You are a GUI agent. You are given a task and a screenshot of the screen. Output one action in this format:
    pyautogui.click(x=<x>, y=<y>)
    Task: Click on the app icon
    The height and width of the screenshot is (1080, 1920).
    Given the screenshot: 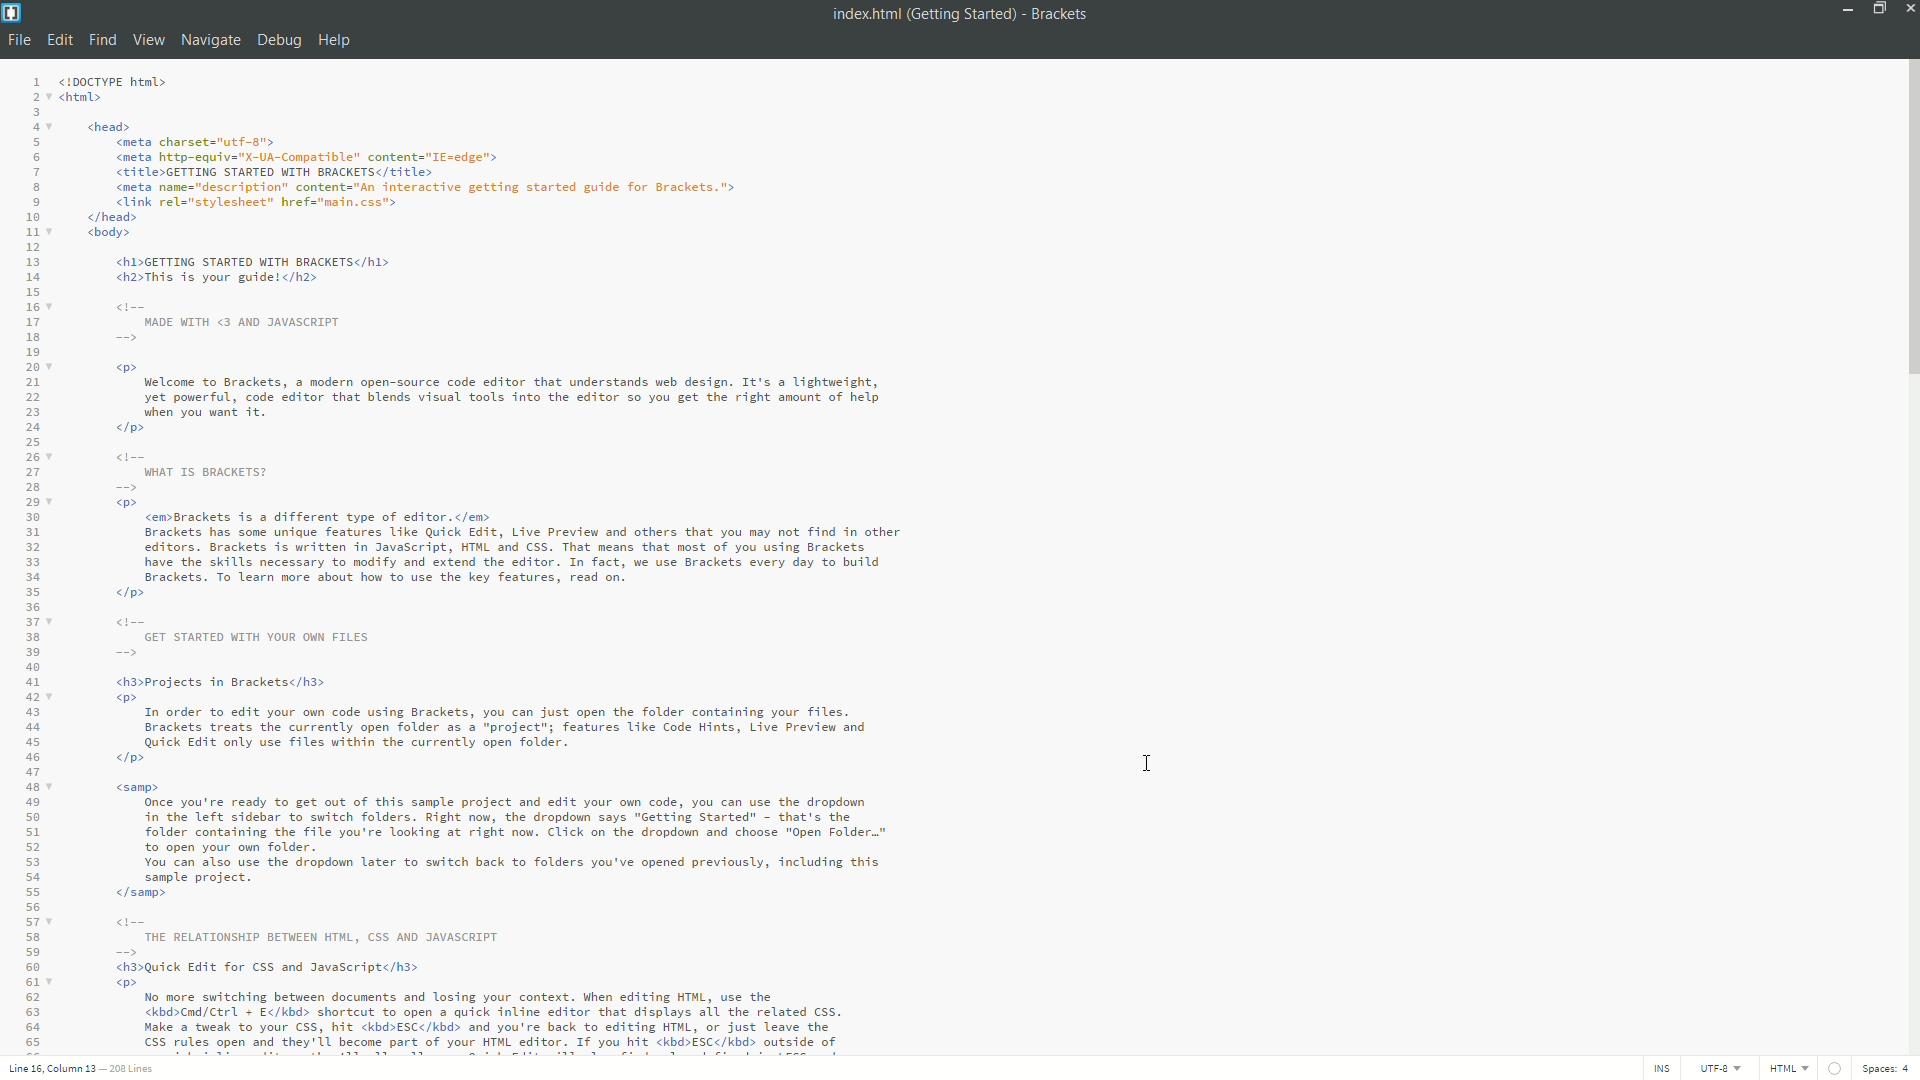 What is the action you would take?
    pyautogui.click(x=12, y=11)
    